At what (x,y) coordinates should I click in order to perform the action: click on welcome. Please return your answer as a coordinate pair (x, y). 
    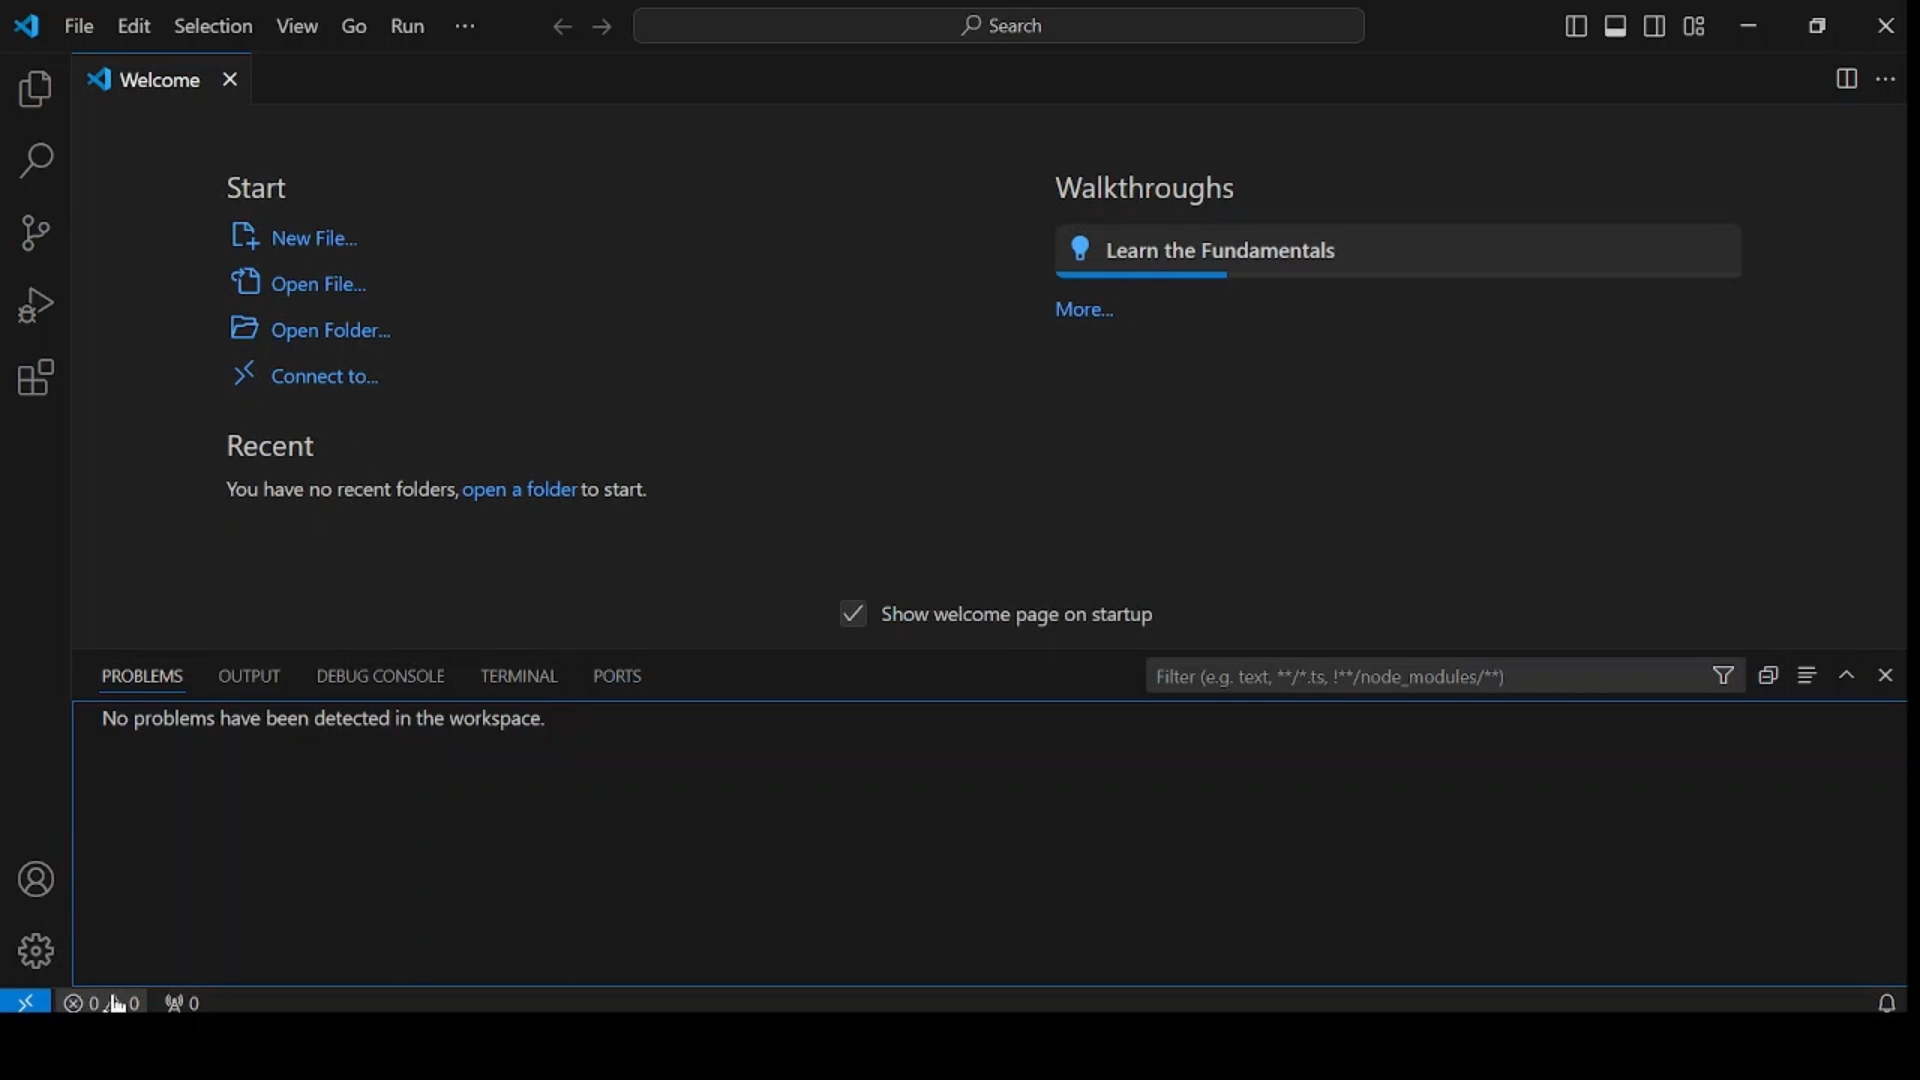
    Looking at the image, I should click on (165, 74).